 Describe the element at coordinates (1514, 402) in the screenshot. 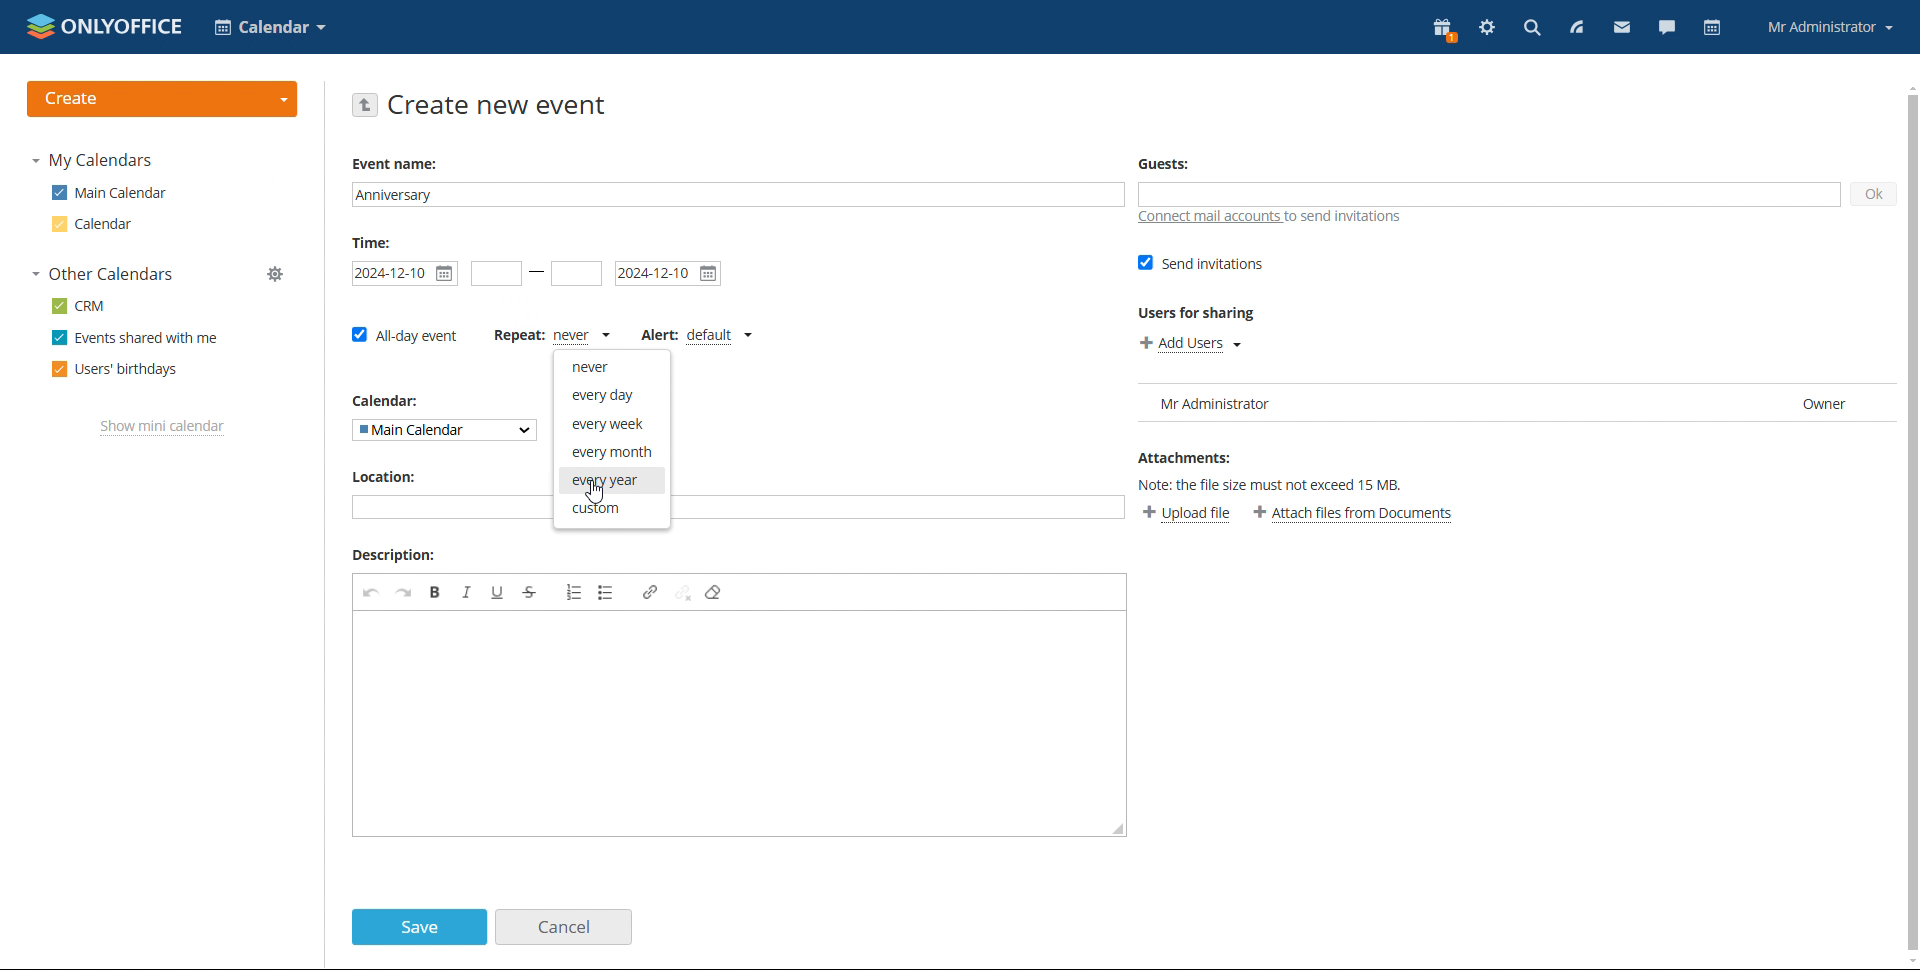

I see `user list` at that location.